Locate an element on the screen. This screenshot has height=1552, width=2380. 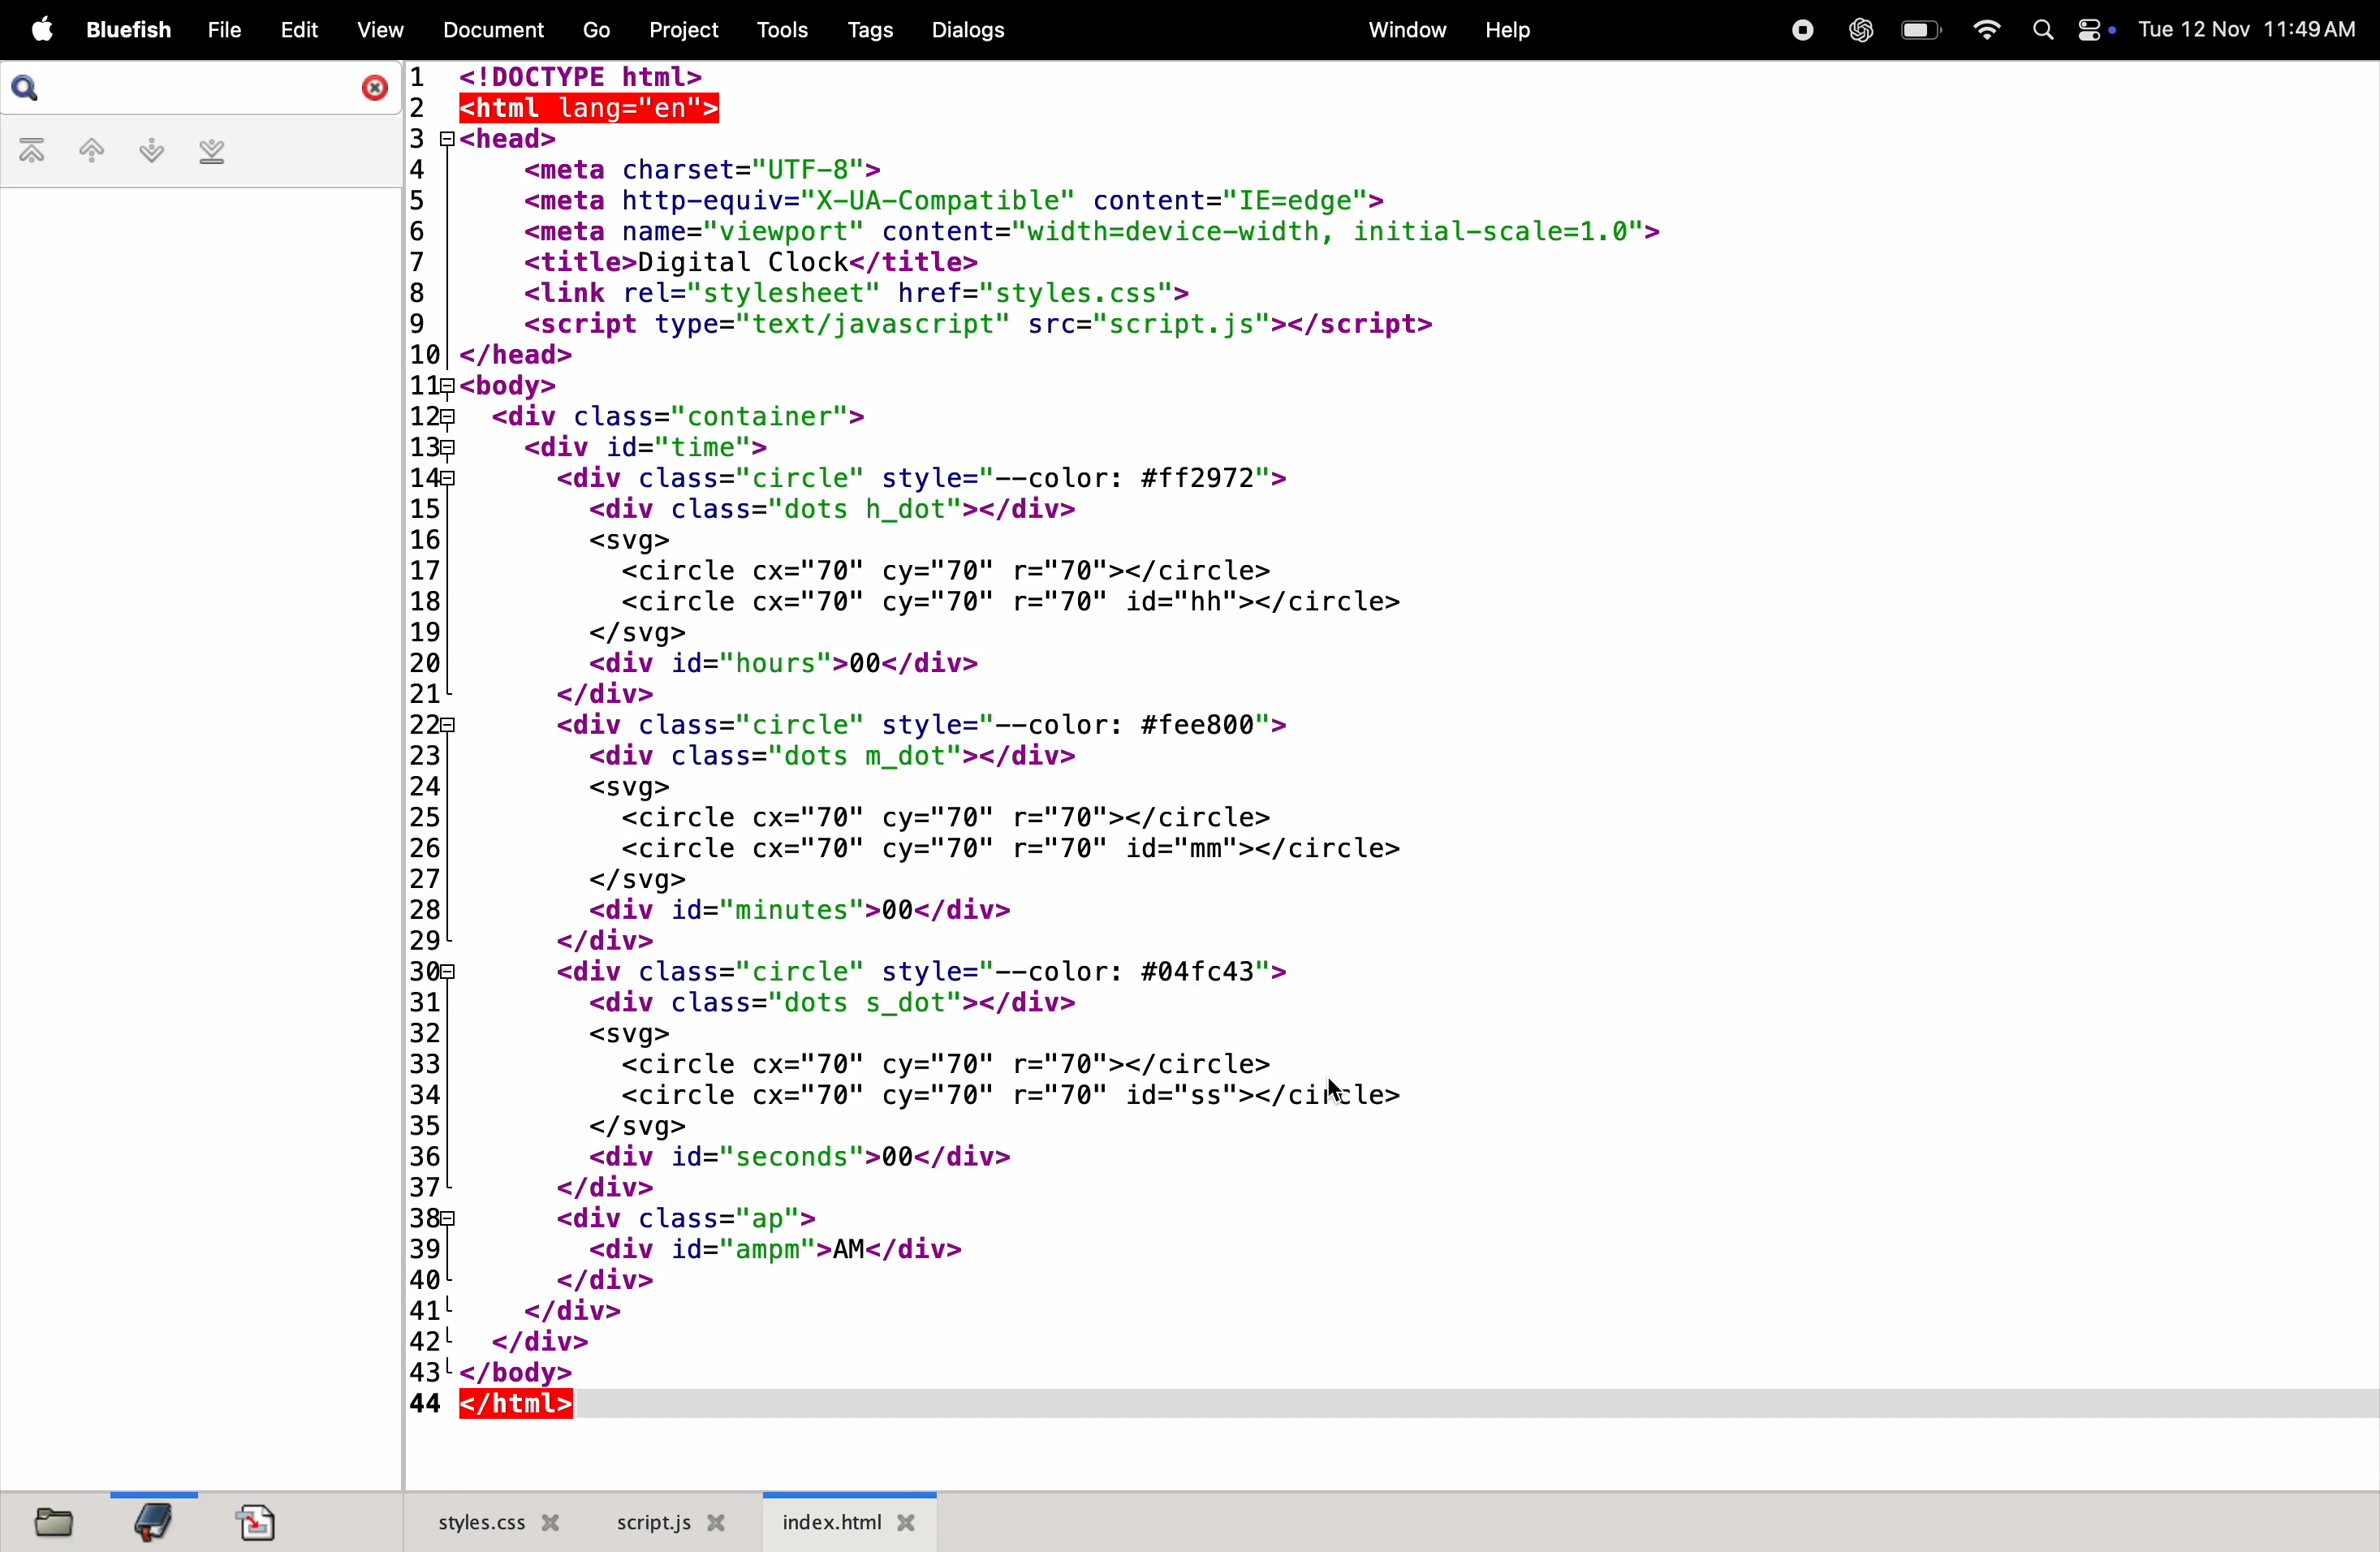
next bookmark is located at coordinates (148, 149).